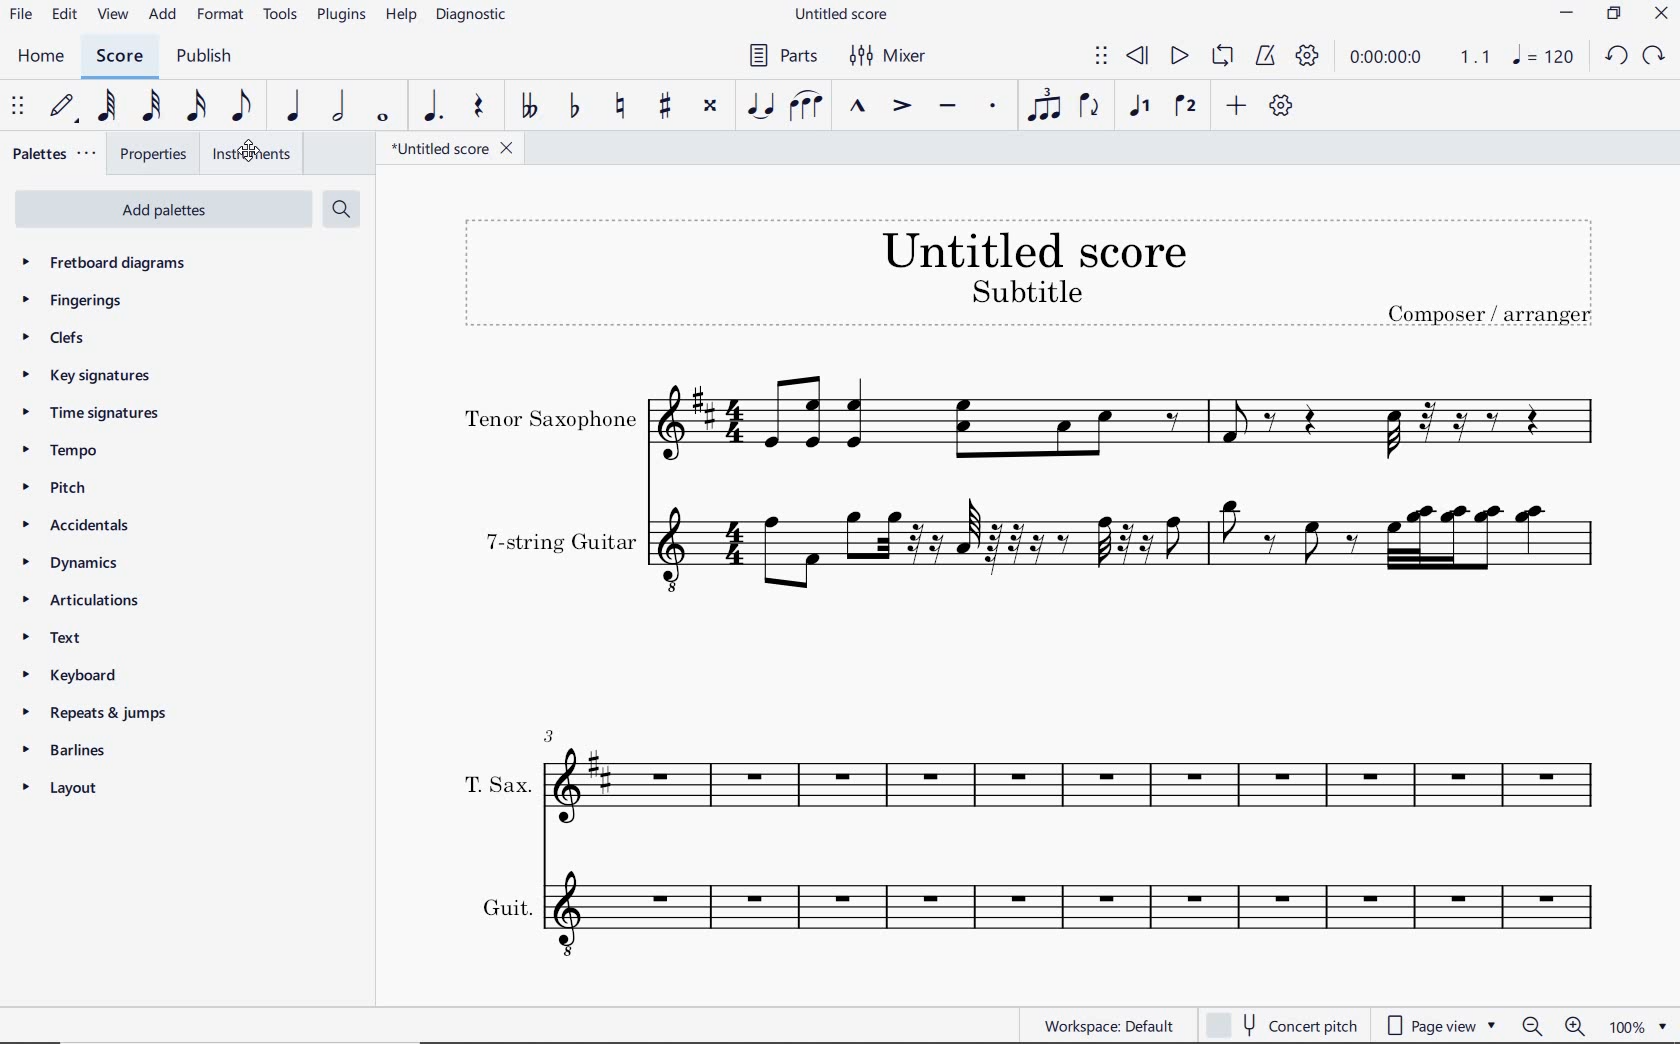  What do you see at coordinates (760, 104) in the screenshot?
I see `TIE` at bounding box center [760, 104].